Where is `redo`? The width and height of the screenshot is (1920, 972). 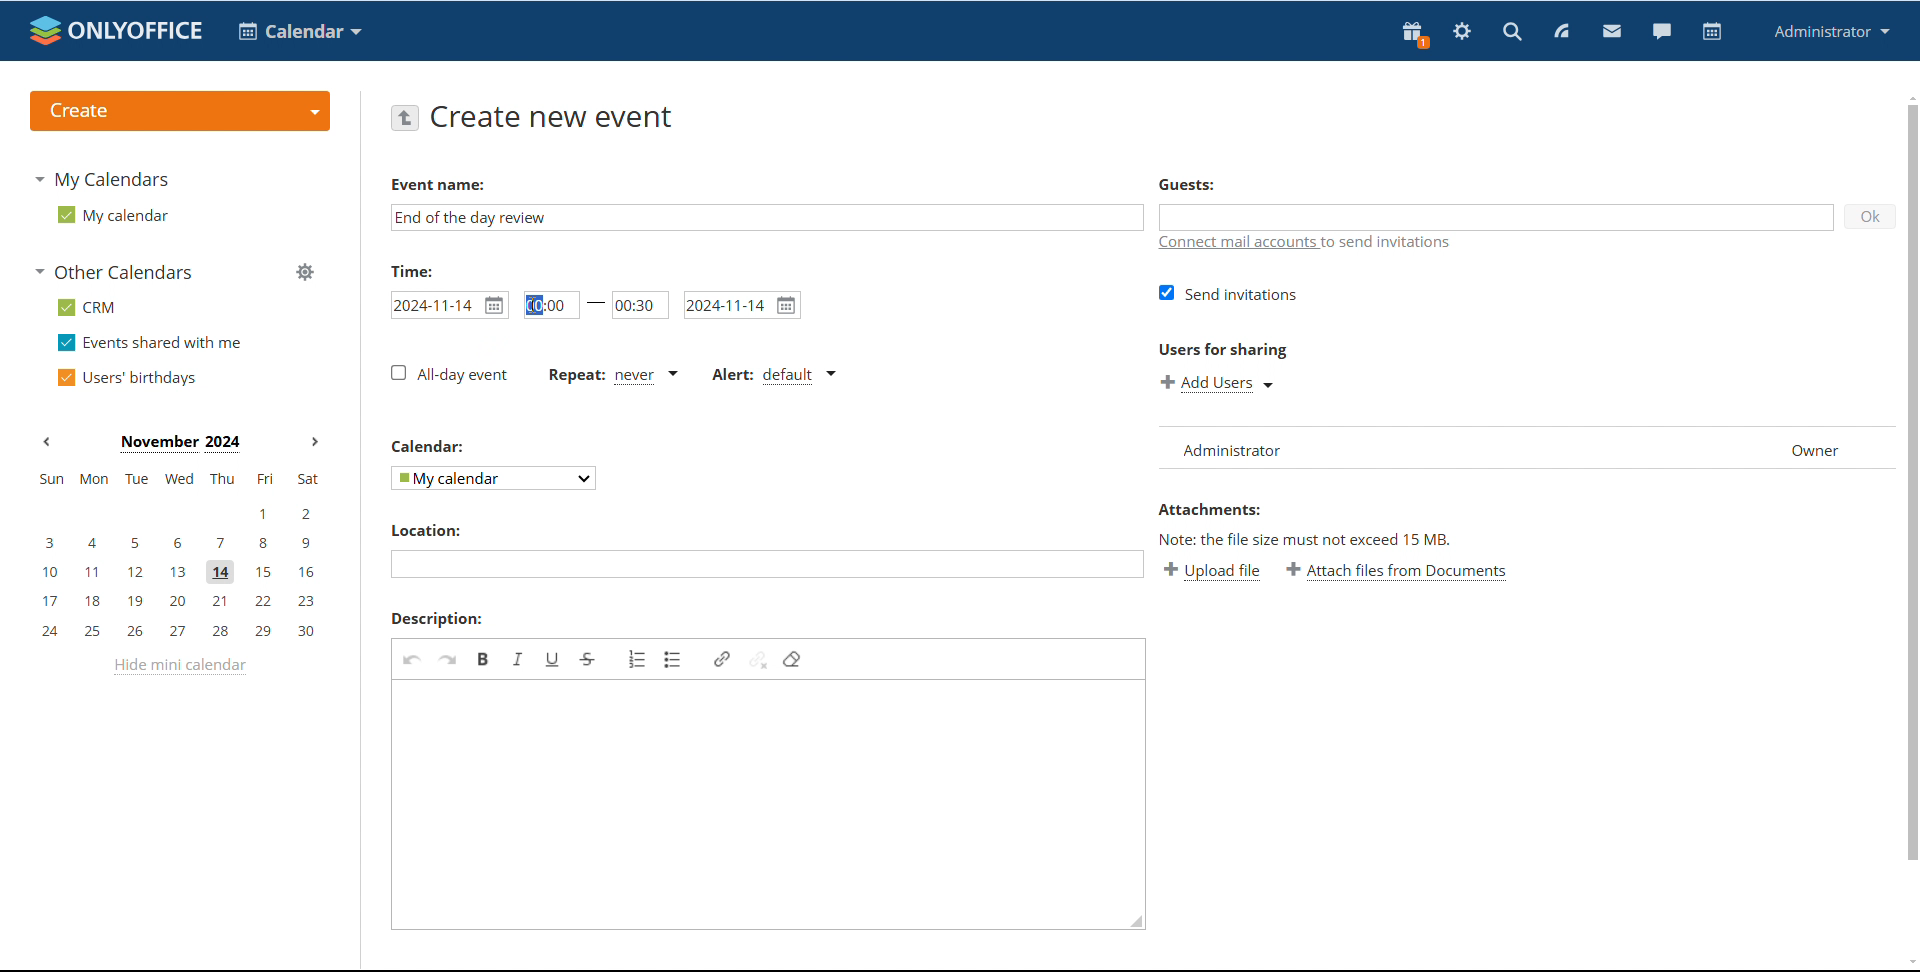
redo is located at coordinates (448, 659).